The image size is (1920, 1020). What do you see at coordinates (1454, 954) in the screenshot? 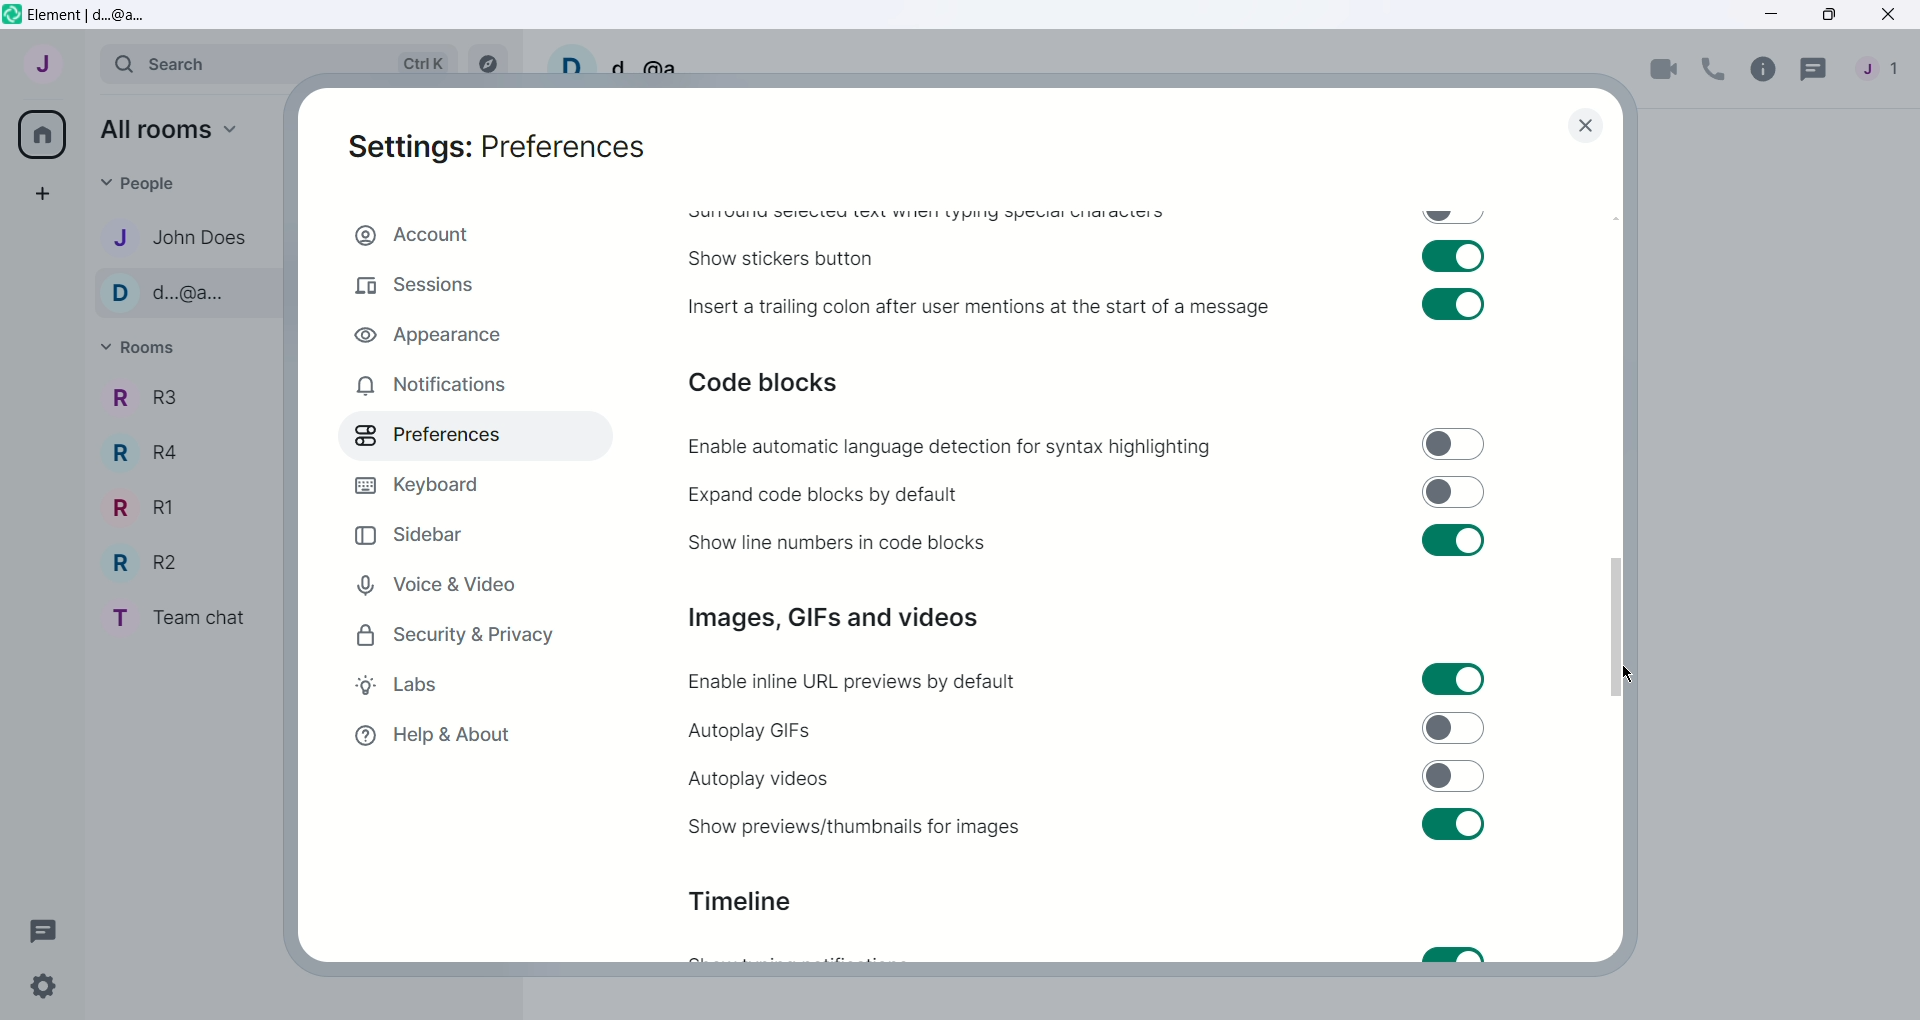
I see `Toggle switch on` at bounding box center [1454, 954].